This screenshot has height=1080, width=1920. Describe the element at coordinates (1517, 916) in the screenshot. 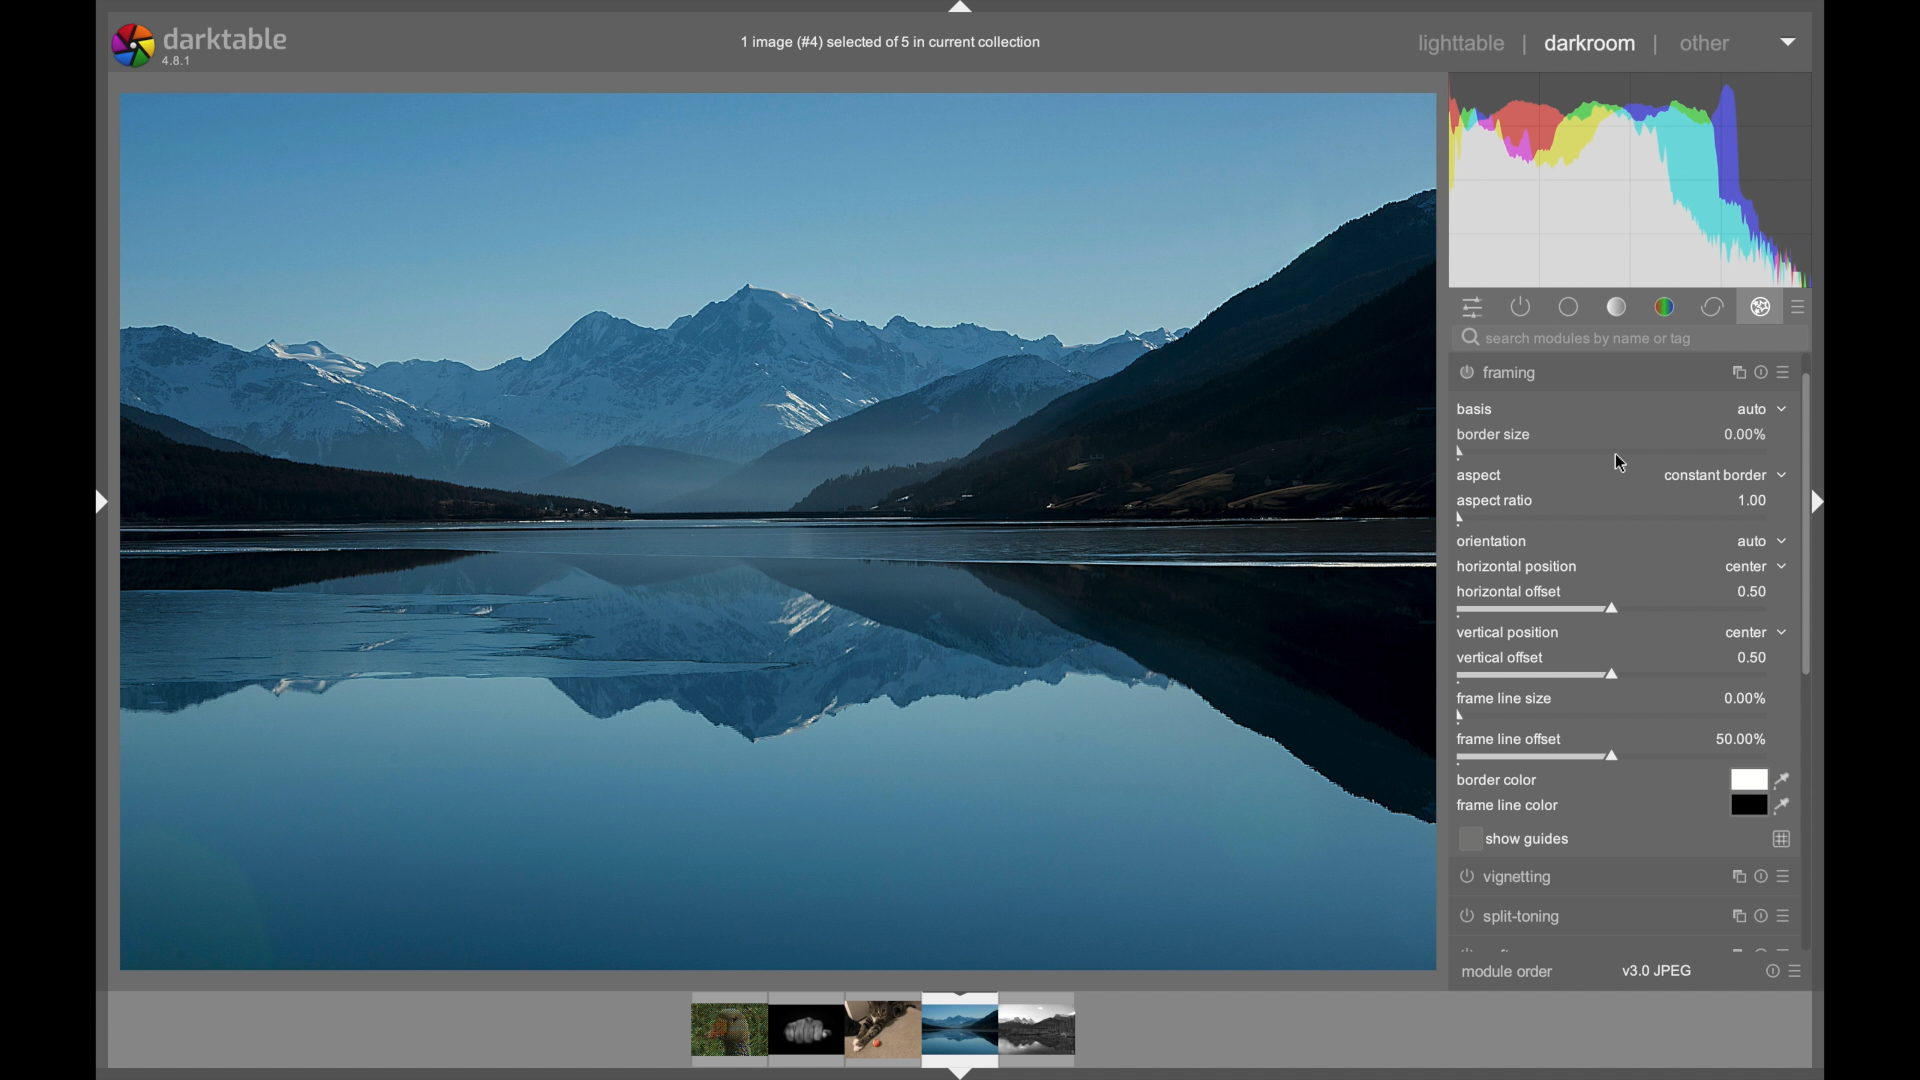

I see `split toning` at that location.